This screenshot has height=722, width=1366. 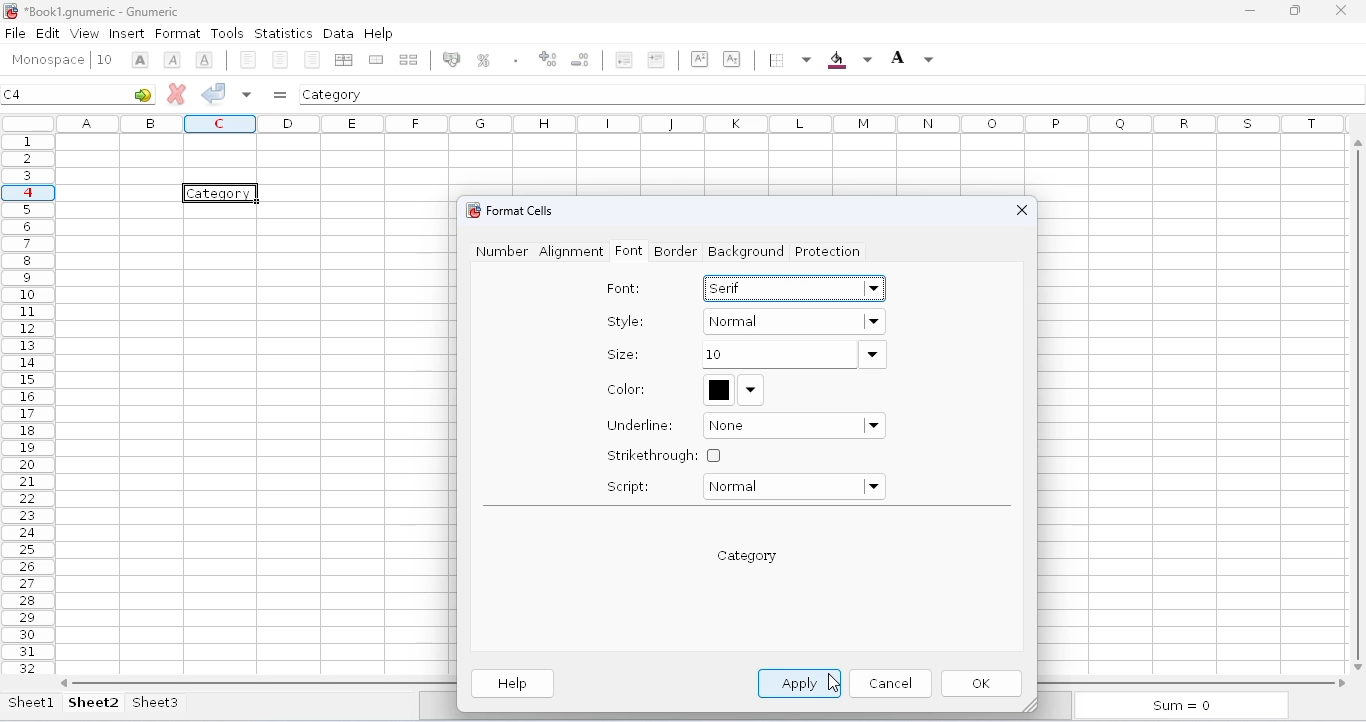 What do you see at coordinates (104, 59) in the screenshot?
I see `font size` at bounding box center [104, 59].